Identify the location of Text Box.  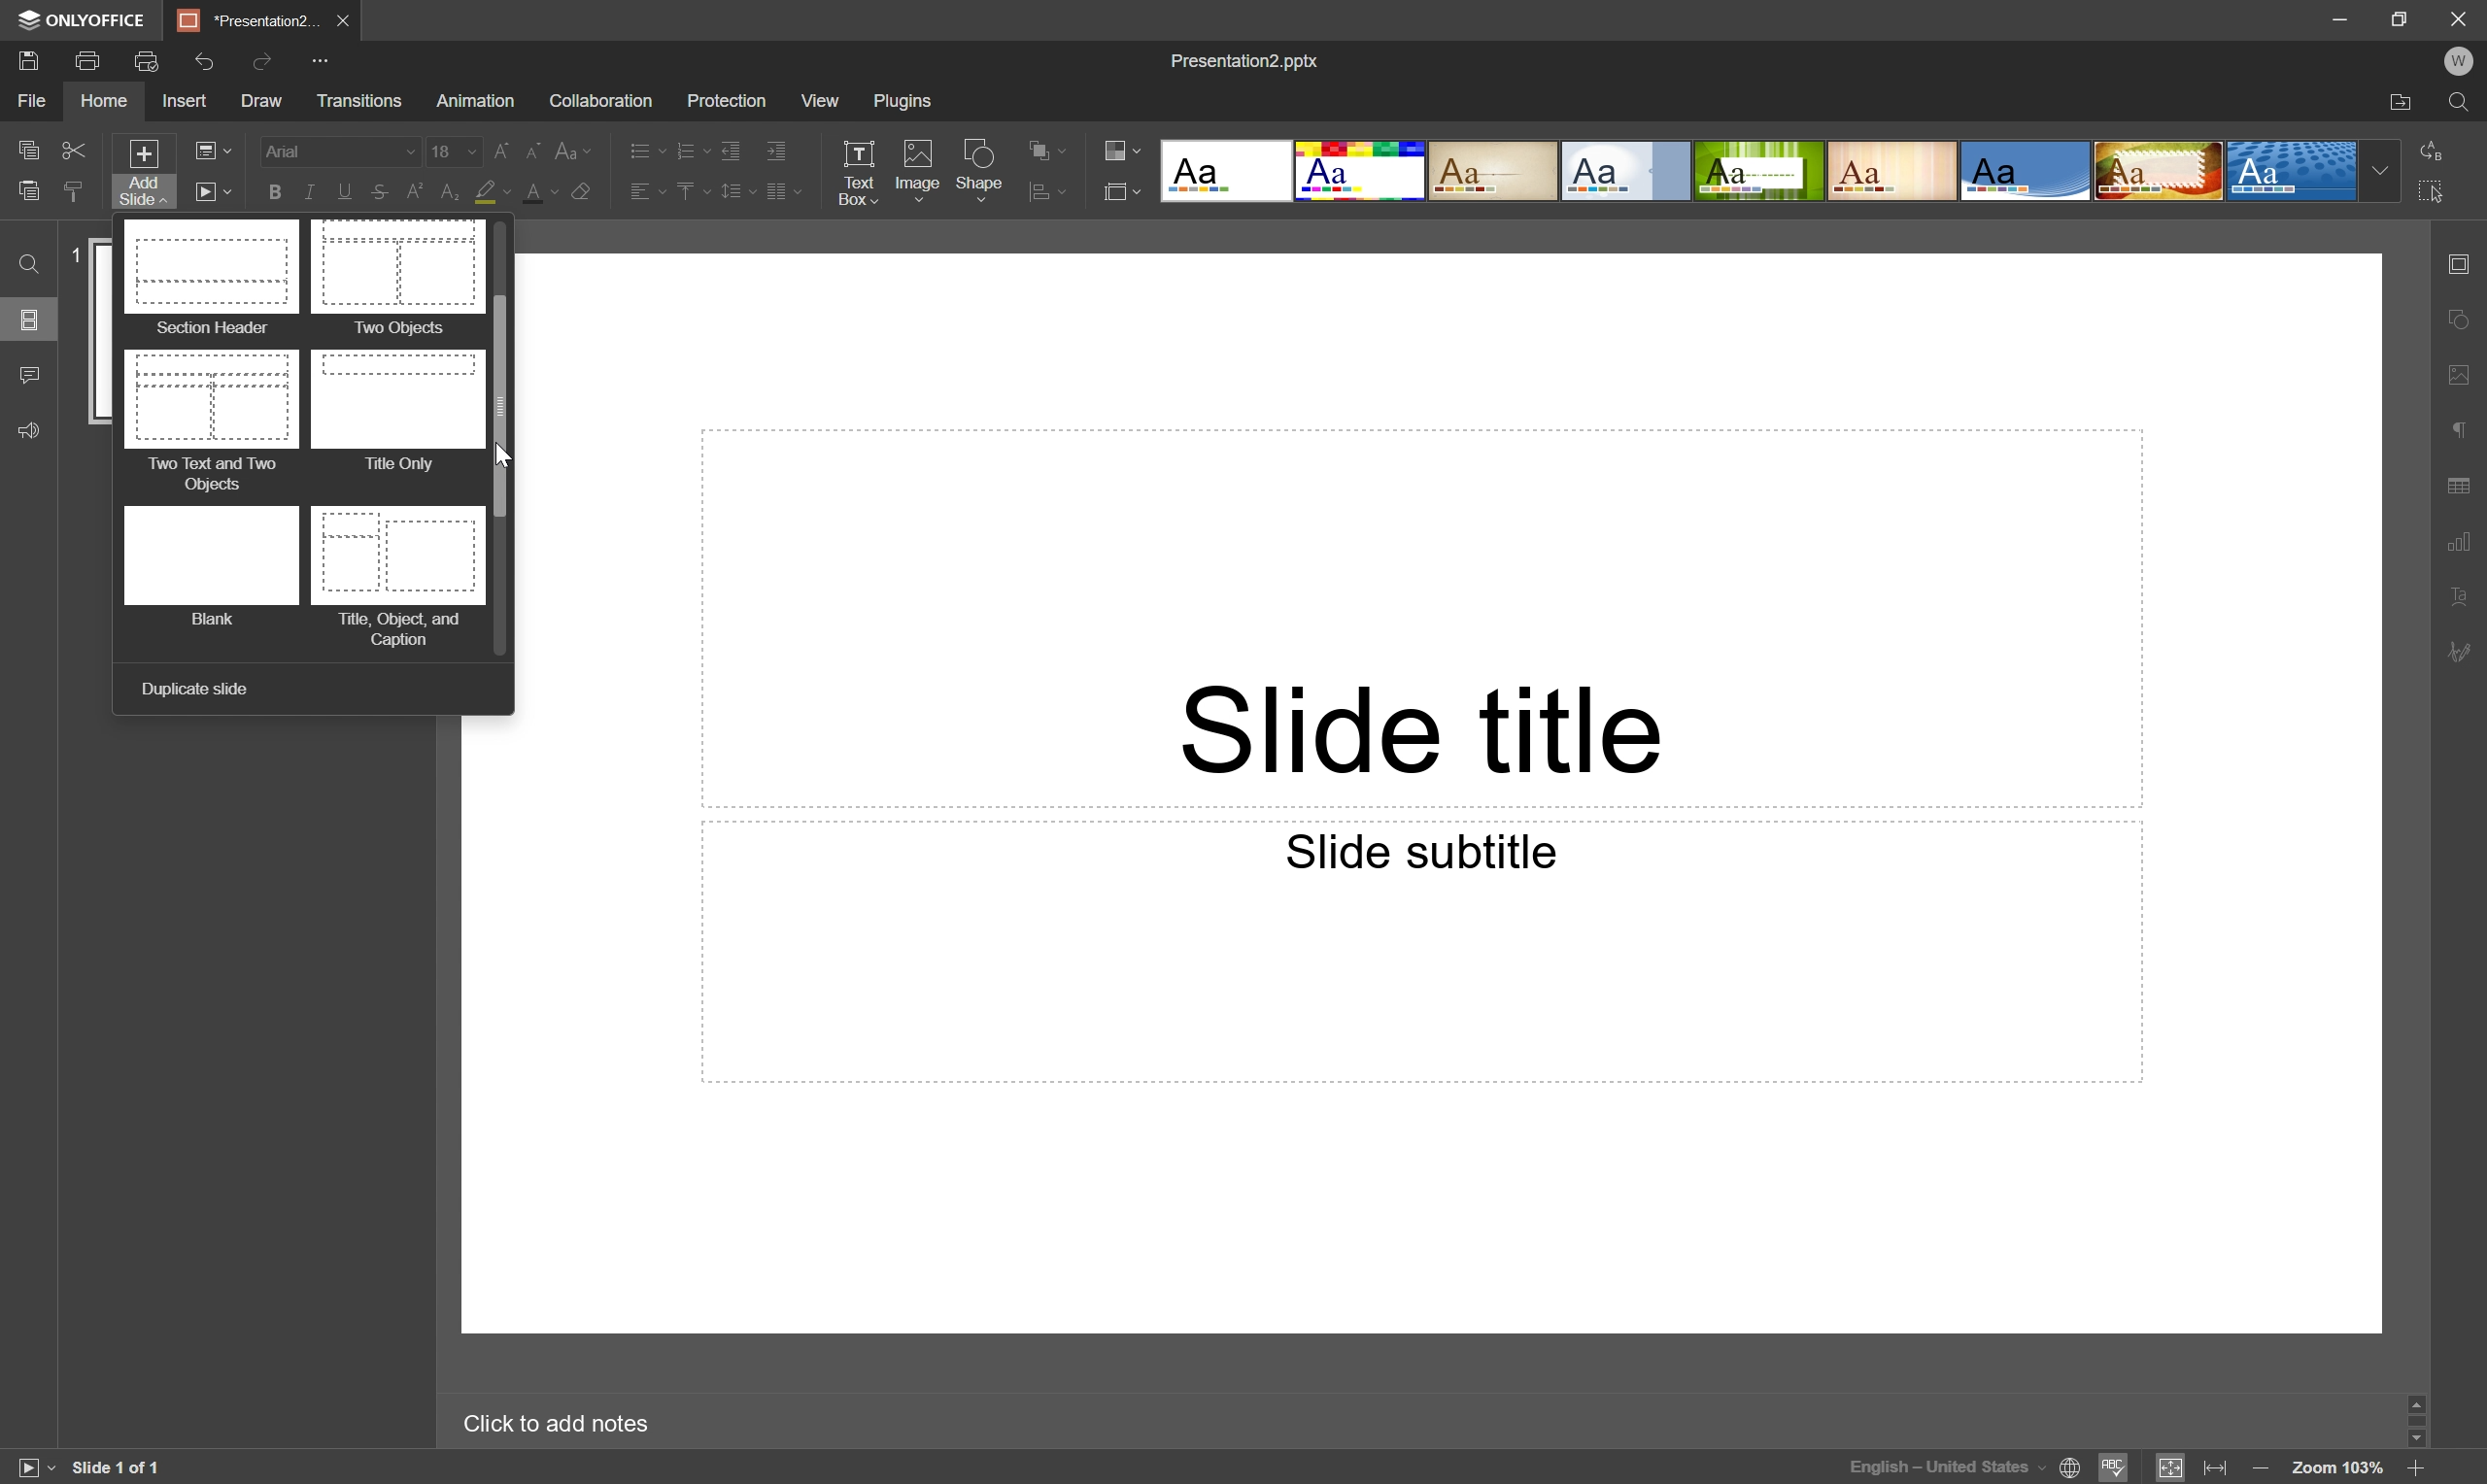
(863, 169).